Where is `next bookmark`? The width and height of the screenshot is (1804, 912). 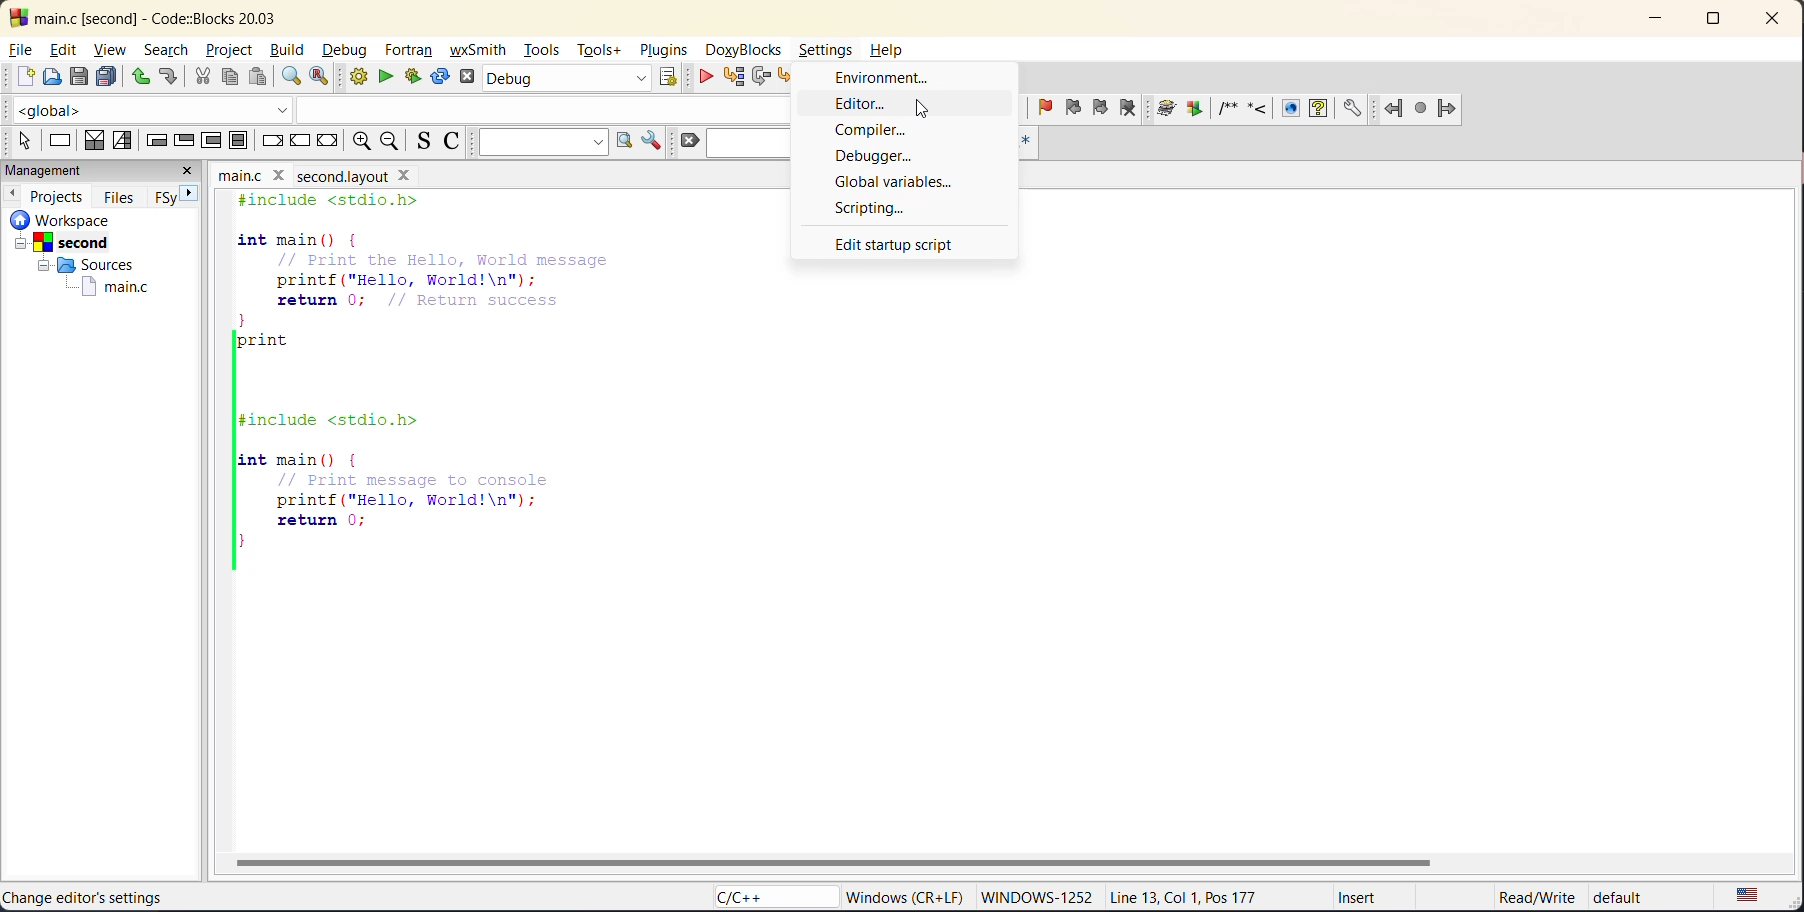
next bookmark is located at coordinates (1103, 108).